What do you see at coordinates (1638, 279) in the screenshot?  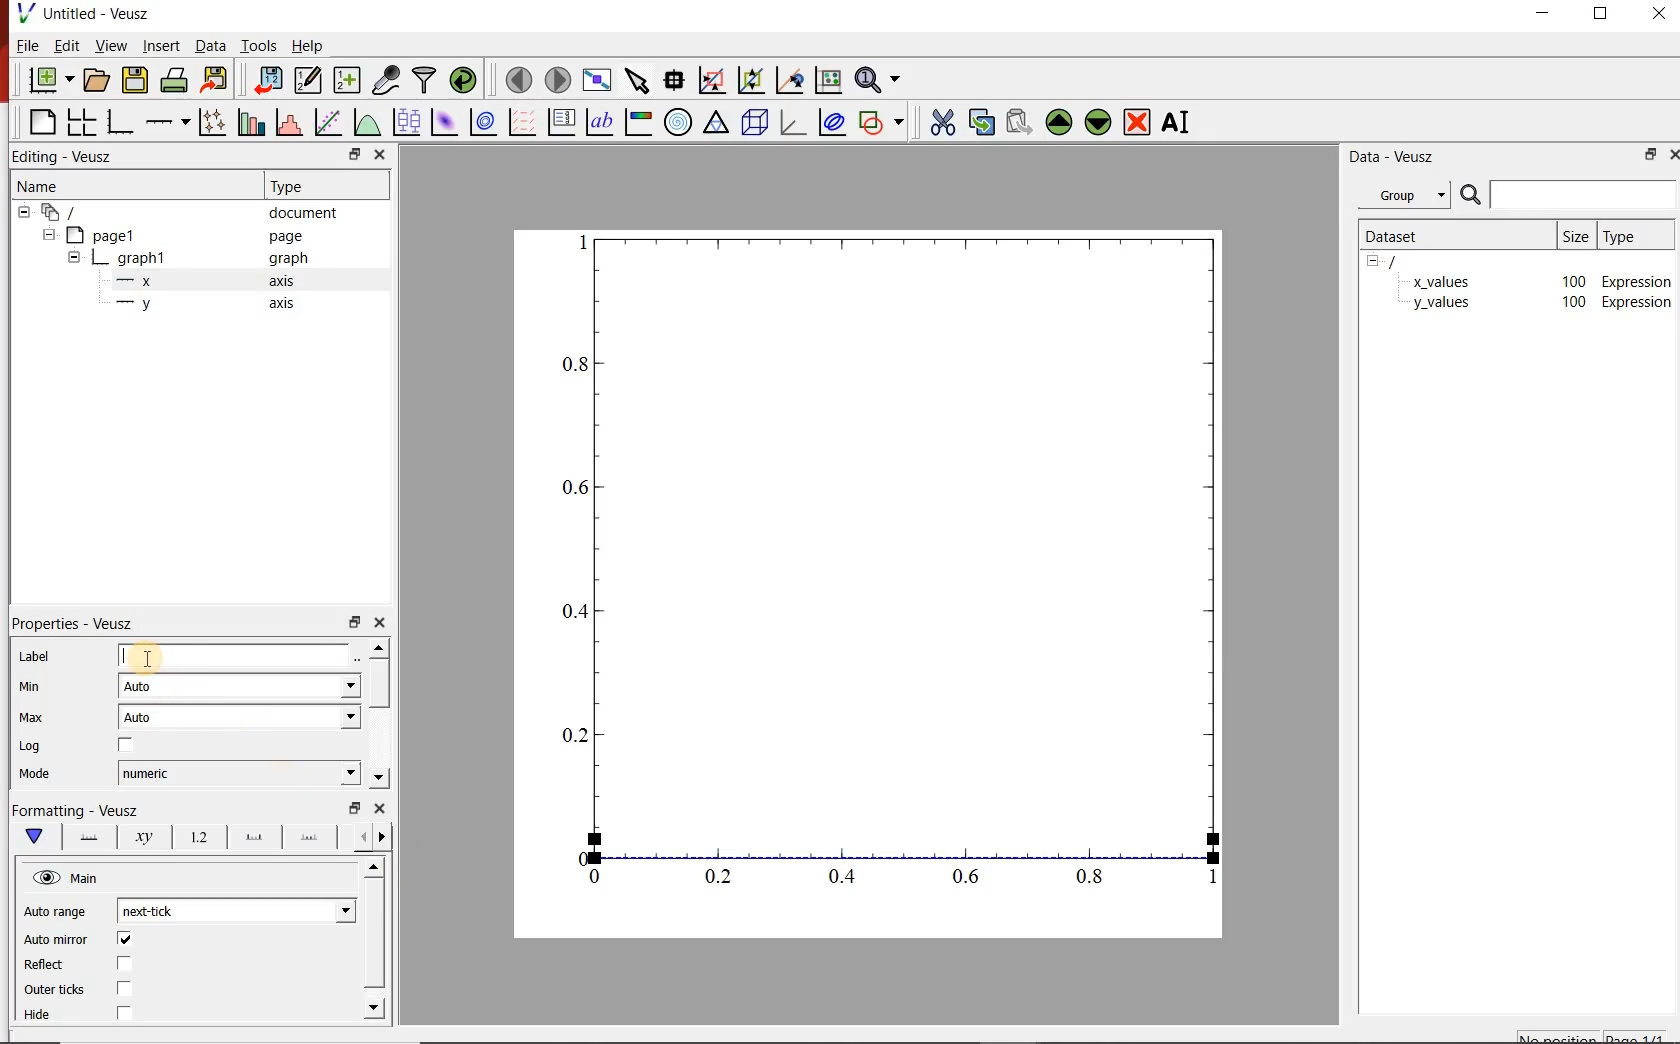 I see `Expression` at bounding box center [1638, 279].